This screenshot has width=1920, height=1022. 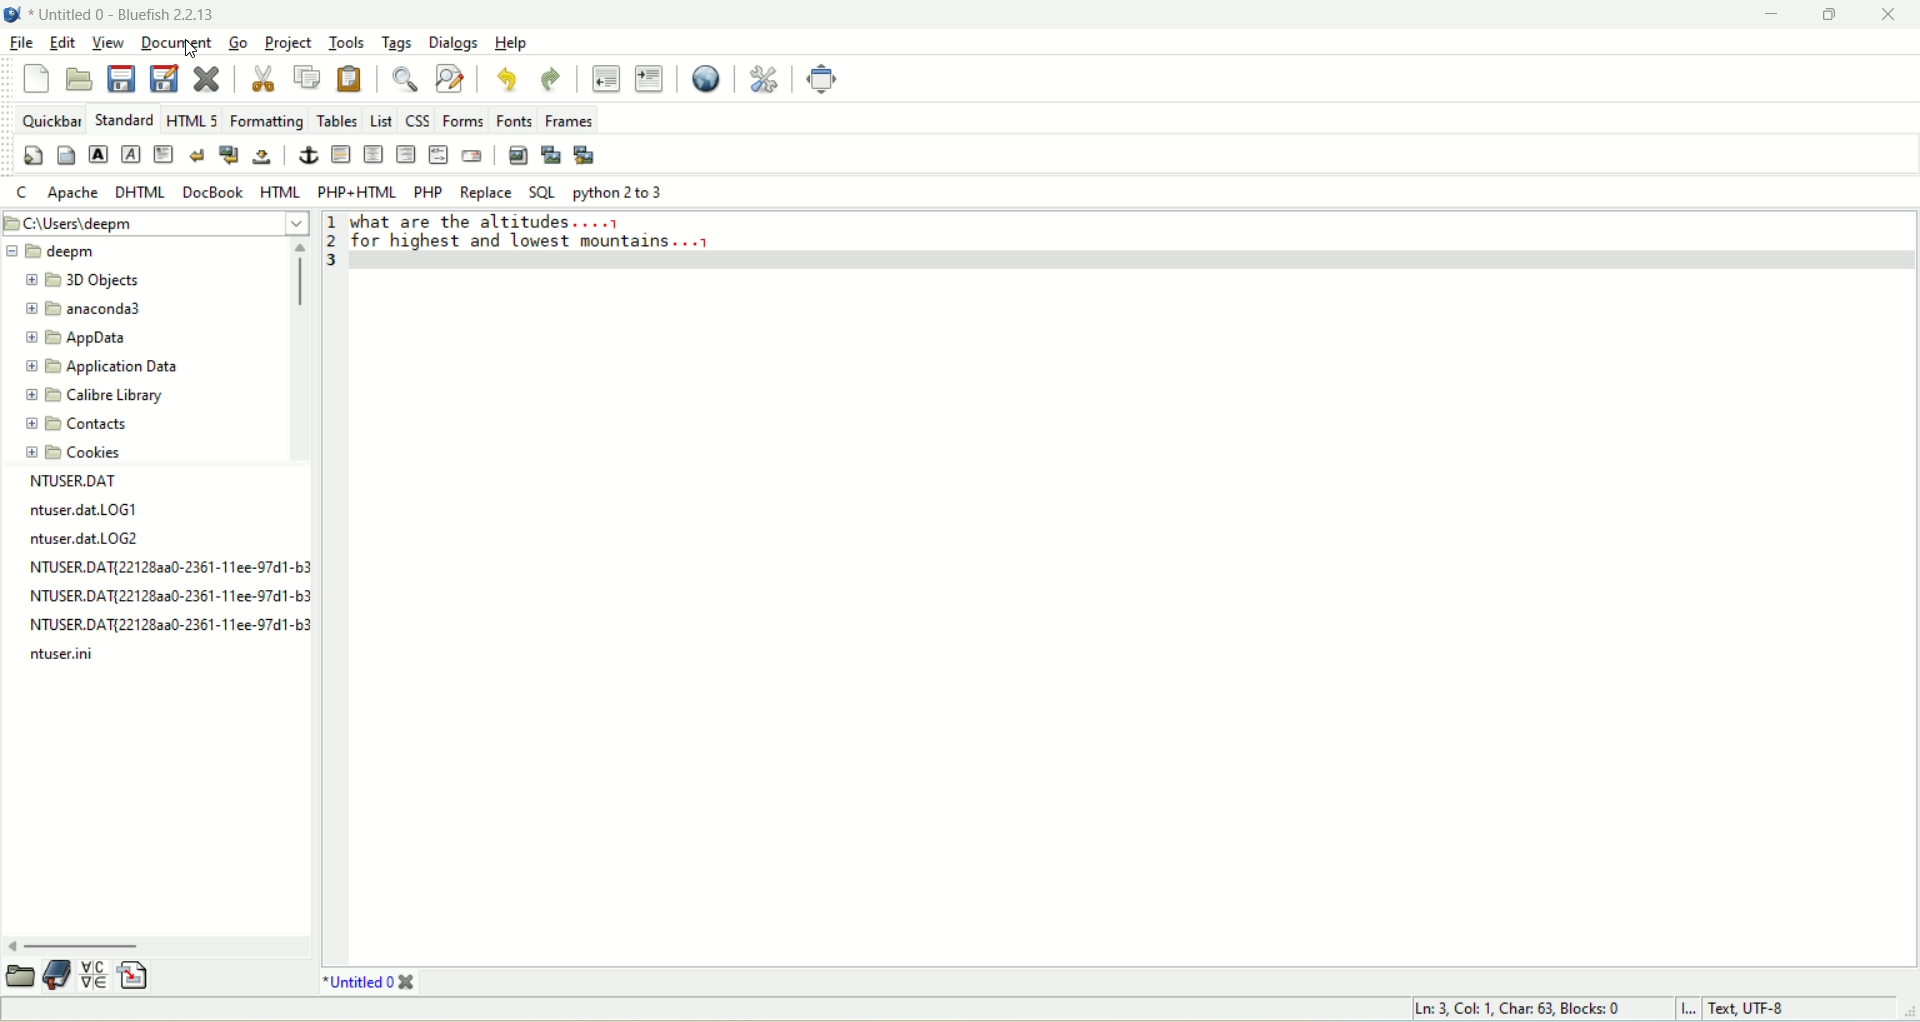 What do you see at coordinates (21, 191) in the screenshot?
I see `C` at bounding box center [21, 191].